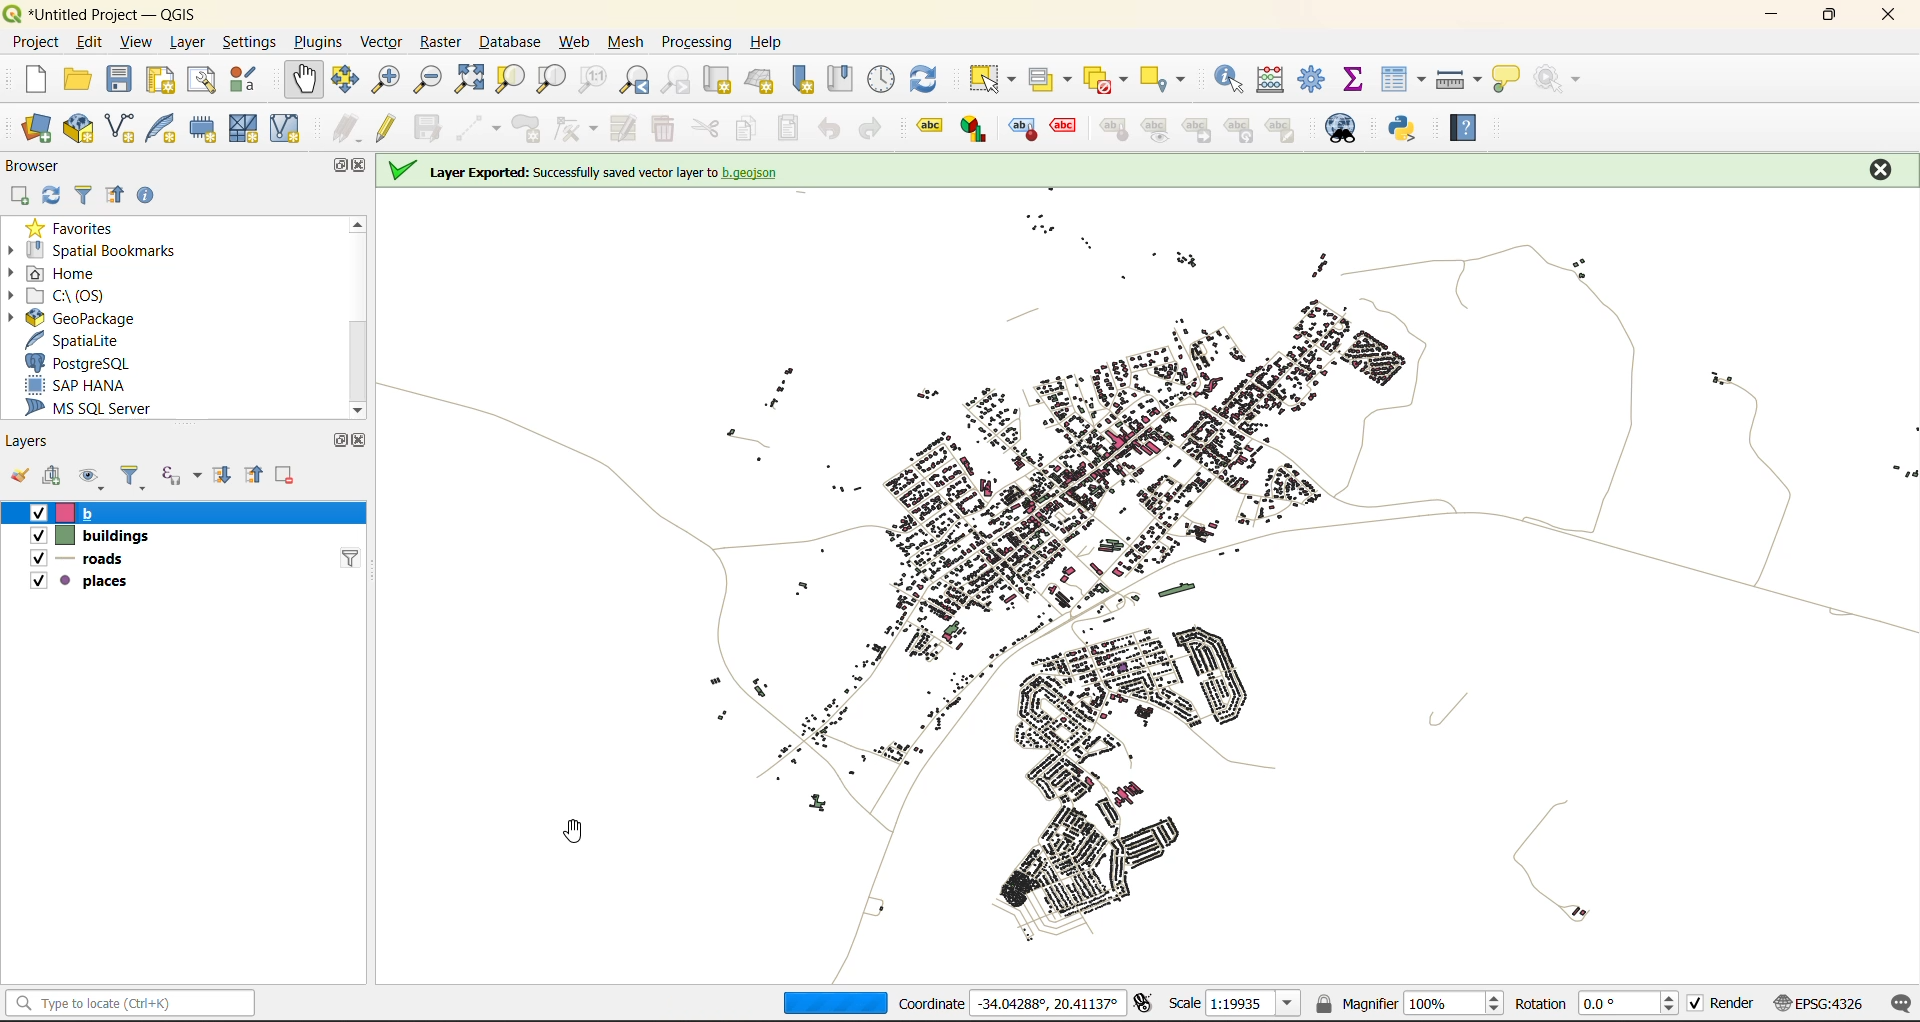 This screenshot has width=1920, height=1022. What do you see at coordinates (786, 131) in the screenshot?
I see `paste` at bounding box center [786, 131].